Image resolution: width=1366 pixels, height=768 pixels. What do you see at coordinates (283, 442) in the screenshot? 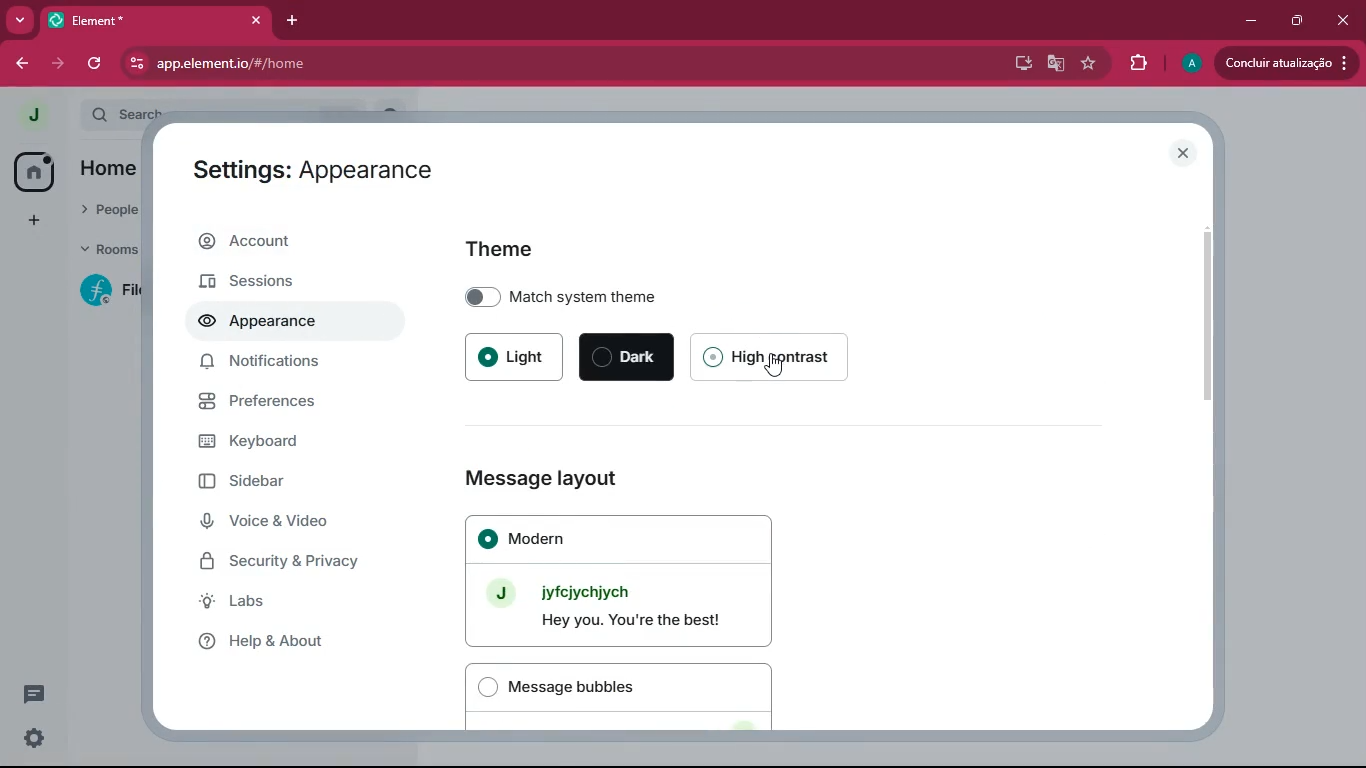
I see `keyboard` at bounding box center [283, 442].